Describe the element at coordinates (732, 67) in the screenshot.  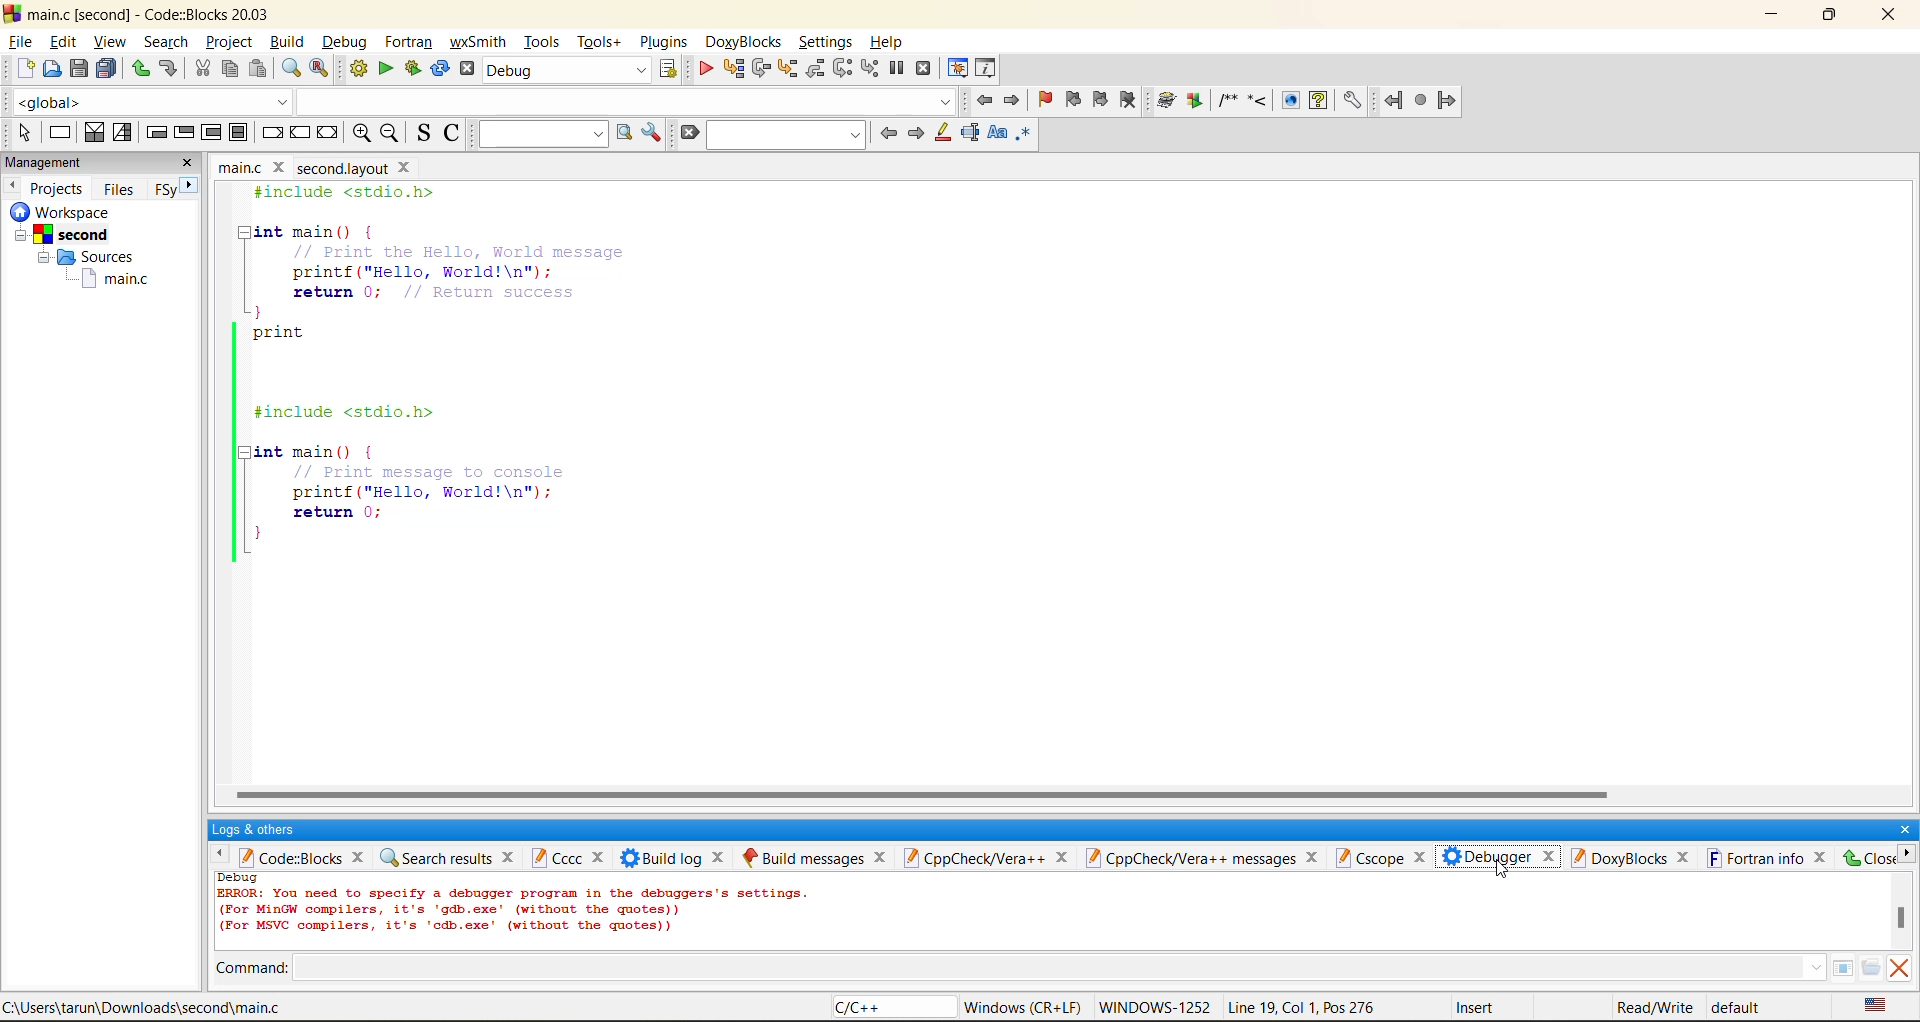
I see `run to cursor` at that location.